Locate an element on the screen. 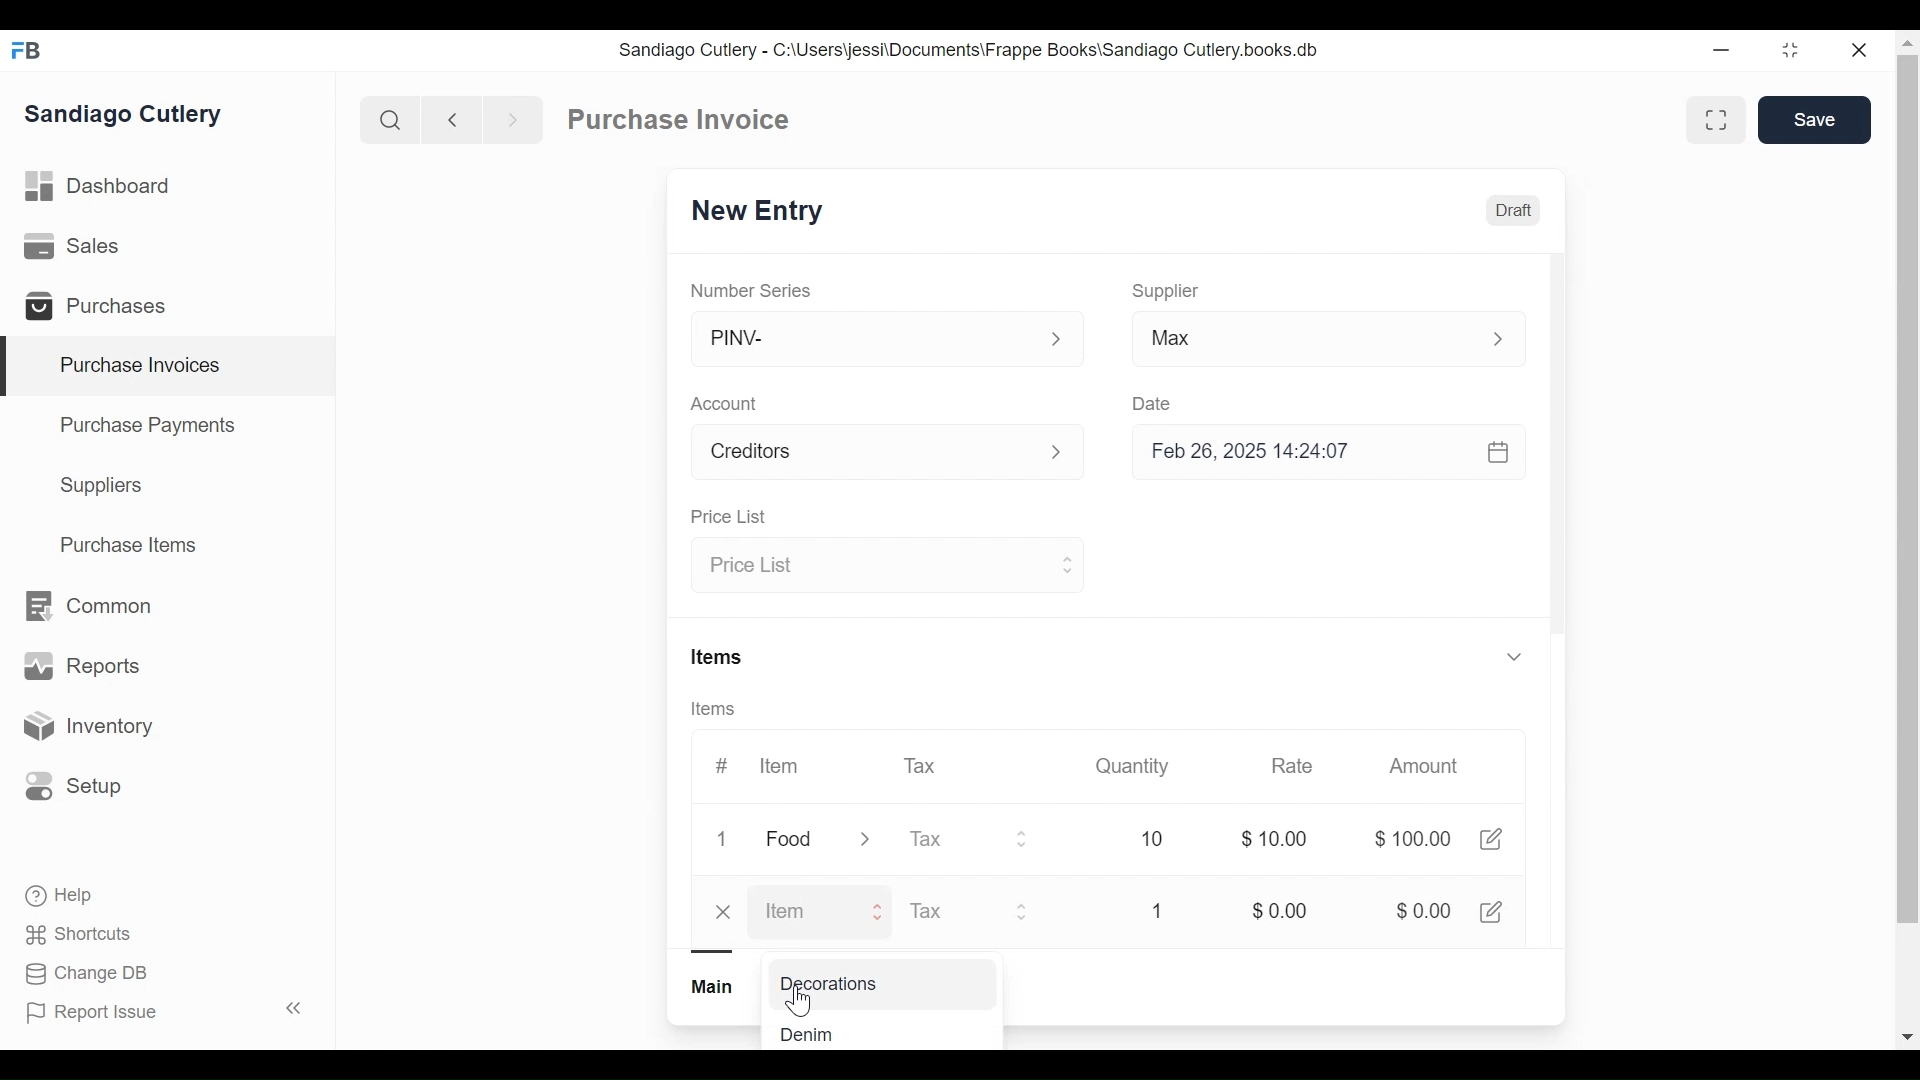 This screenshot has height=1080, width=1920. Inventory is located at coordinates (86, 727).